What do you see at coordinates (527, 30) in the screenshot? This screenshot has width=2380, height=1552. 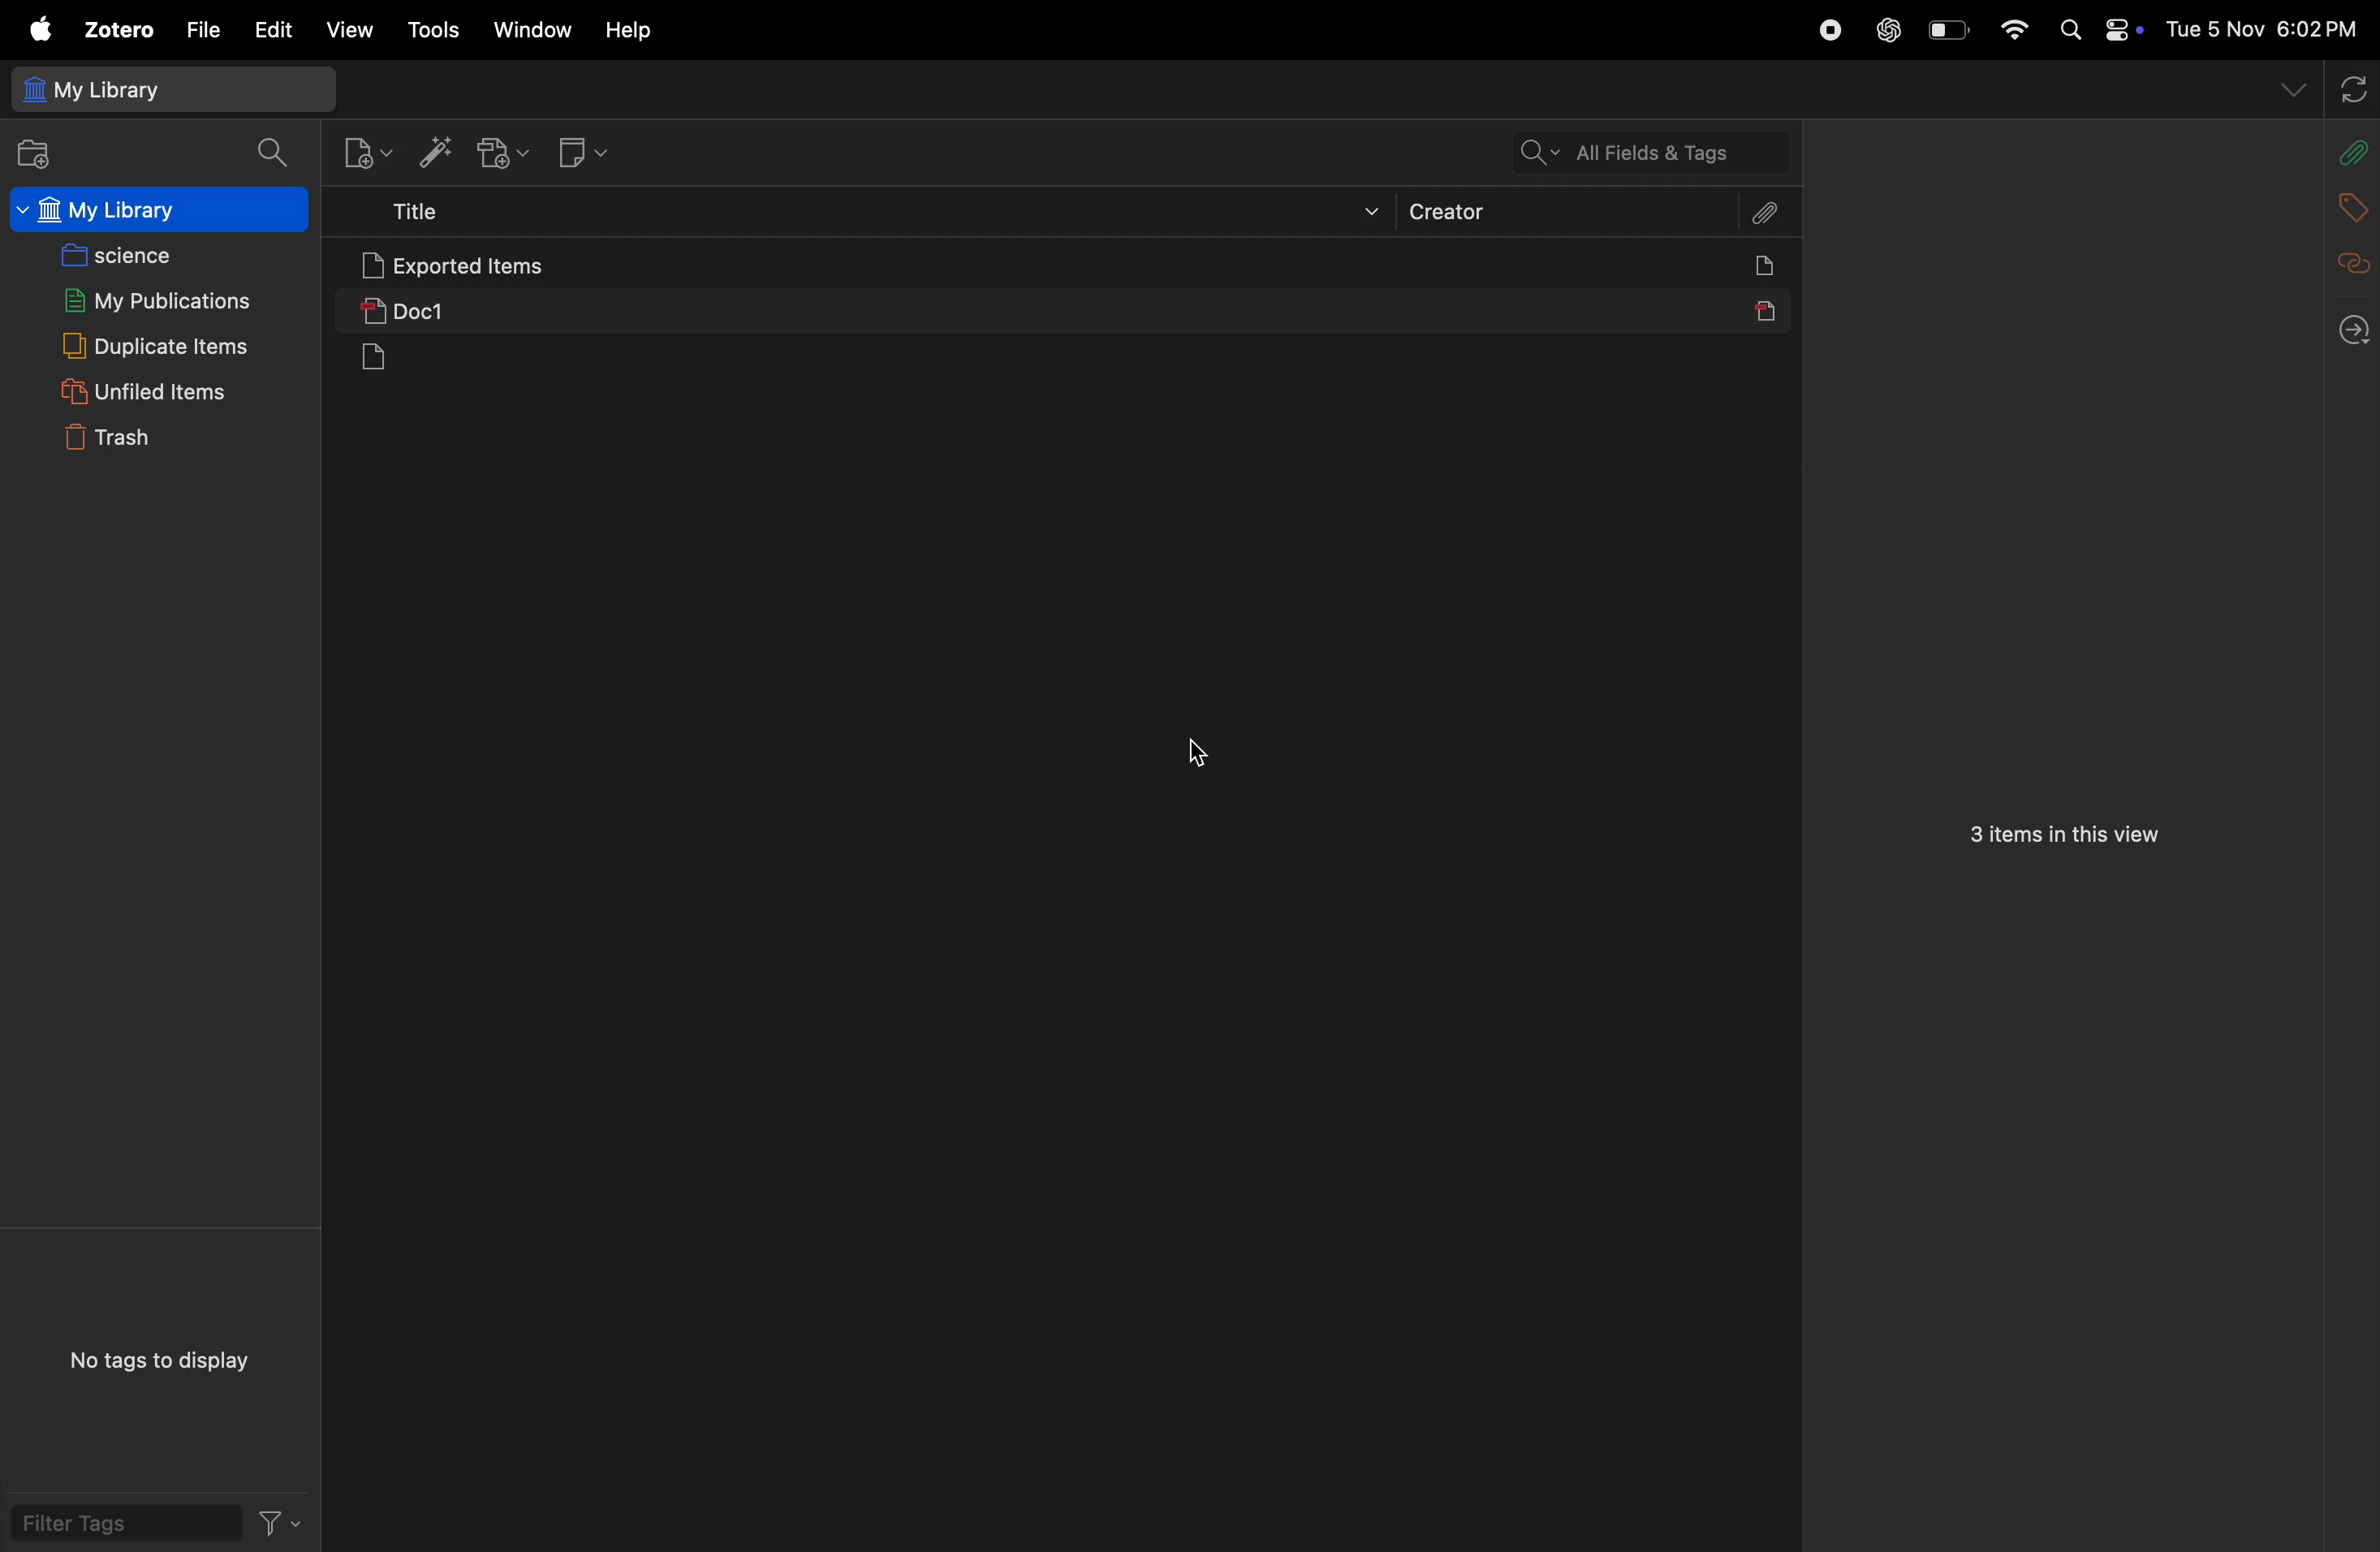 I see `window` at bounding box center [527, 30].